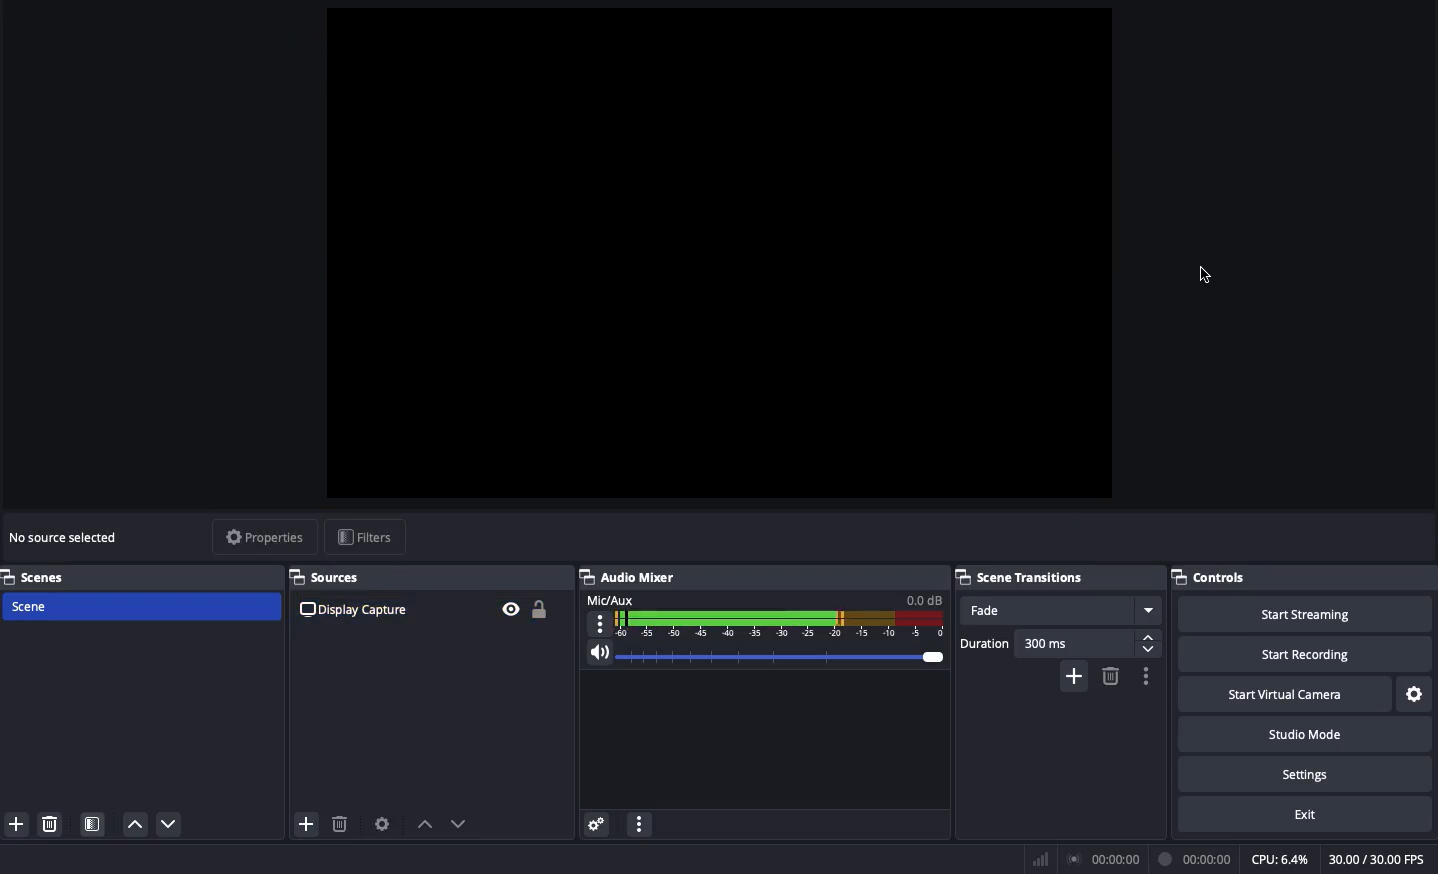  I want to click on canvas, so click(710, 266).